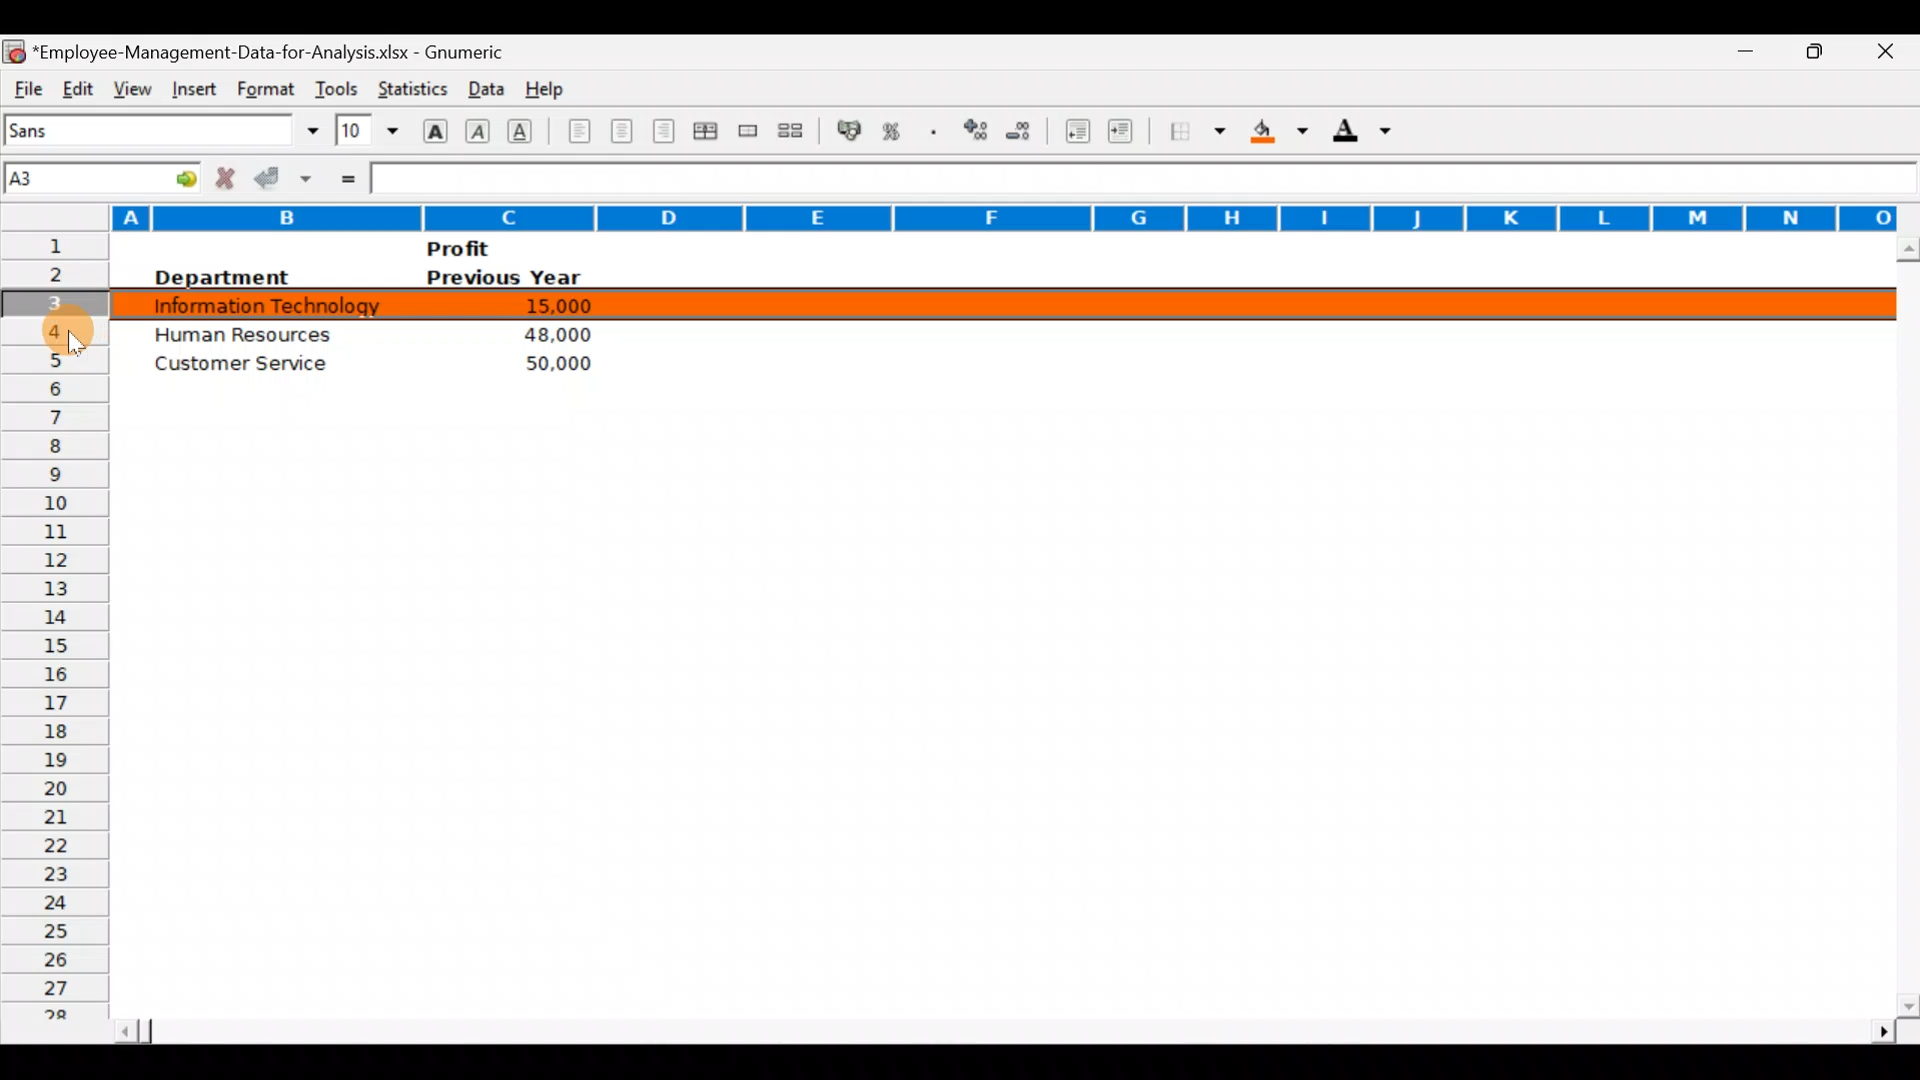  I want to click on Decrease decimals, so click(1027, 130).